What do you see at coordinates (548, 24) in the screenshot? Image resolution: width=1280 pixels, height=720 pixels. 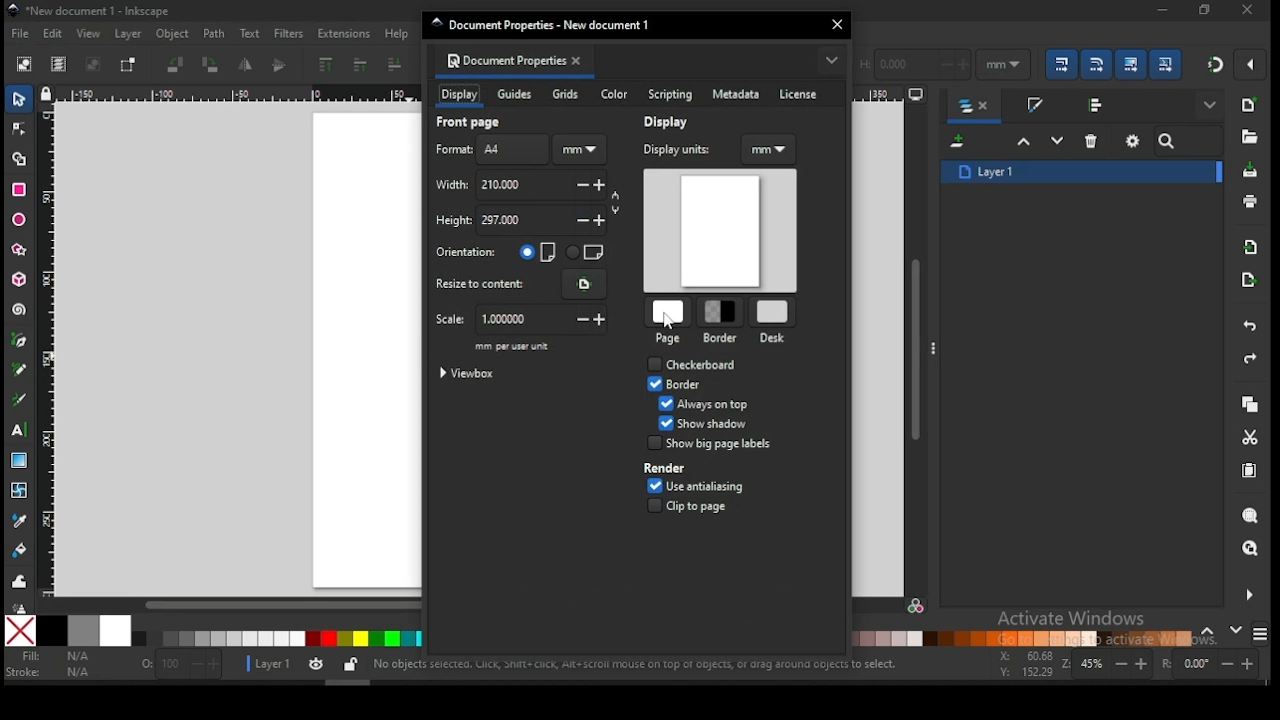 I see `document properties window` at bounding box center [548, 24].